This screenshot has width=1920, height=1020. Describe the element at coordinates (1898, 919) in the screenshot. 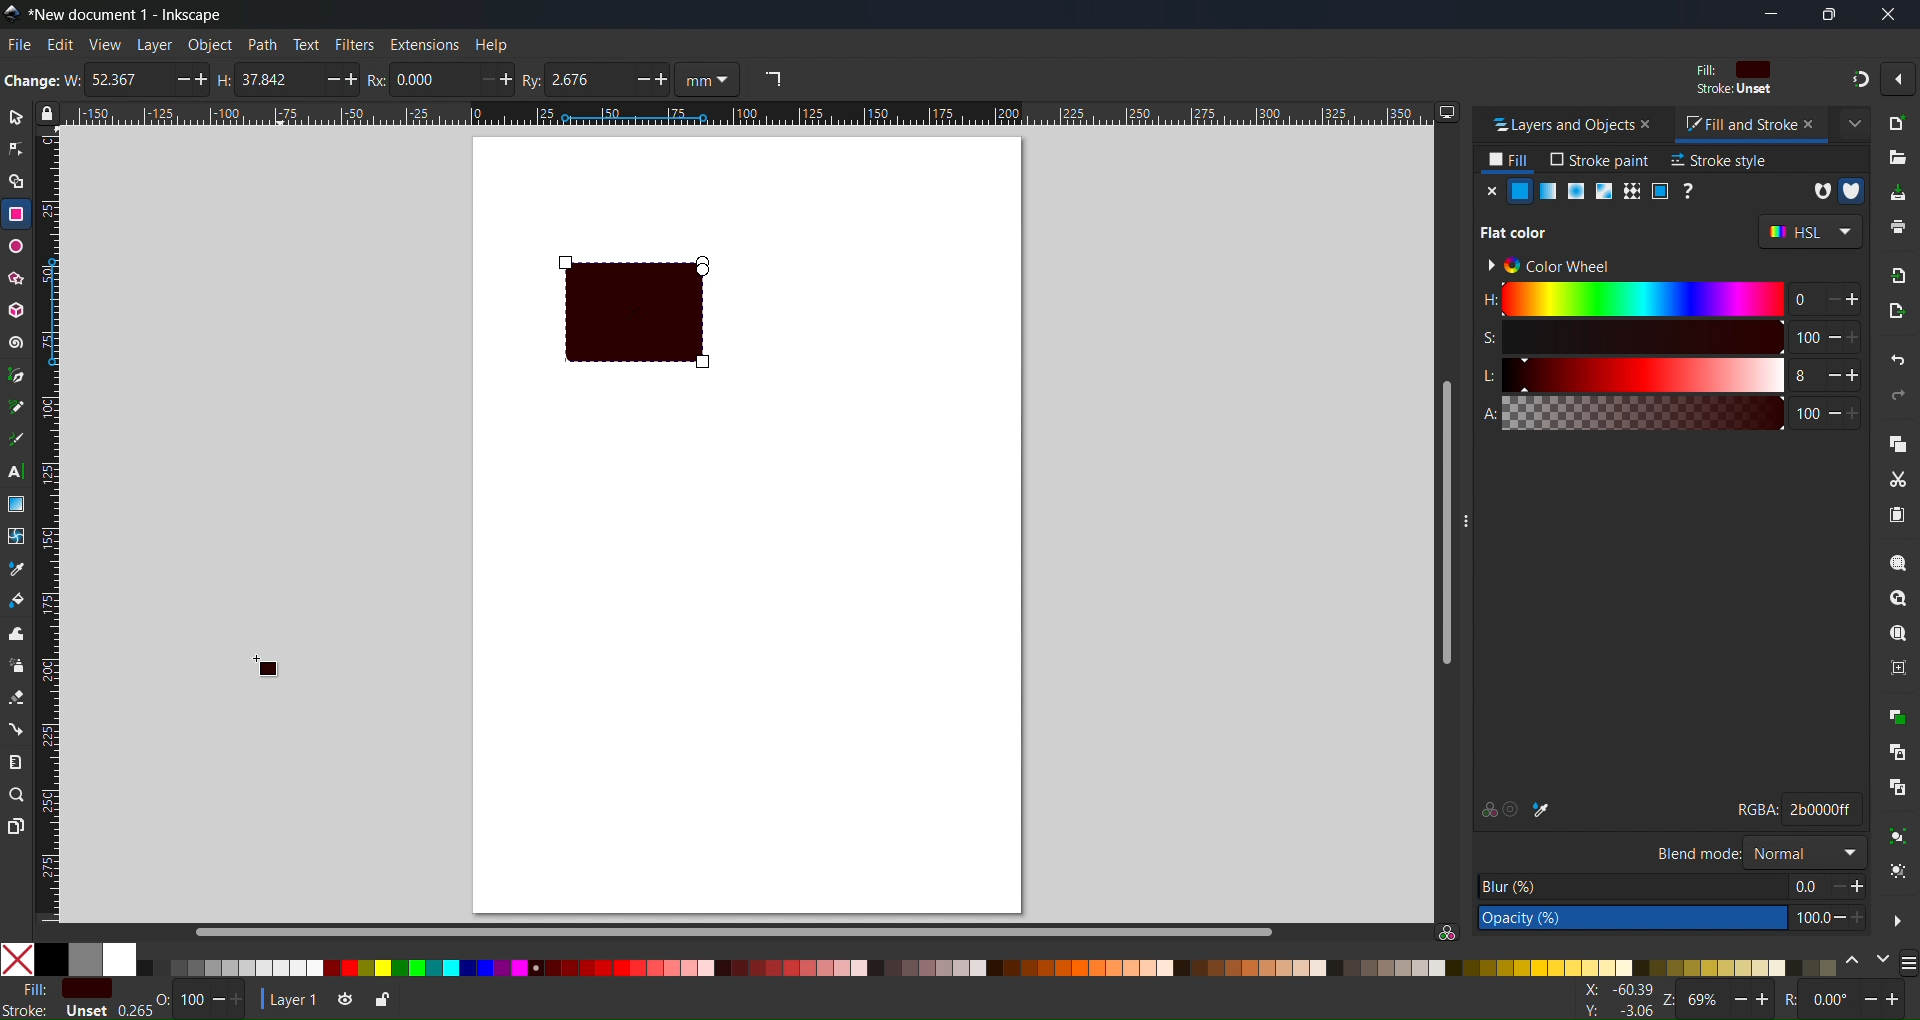

I see `Preferences` at that location.